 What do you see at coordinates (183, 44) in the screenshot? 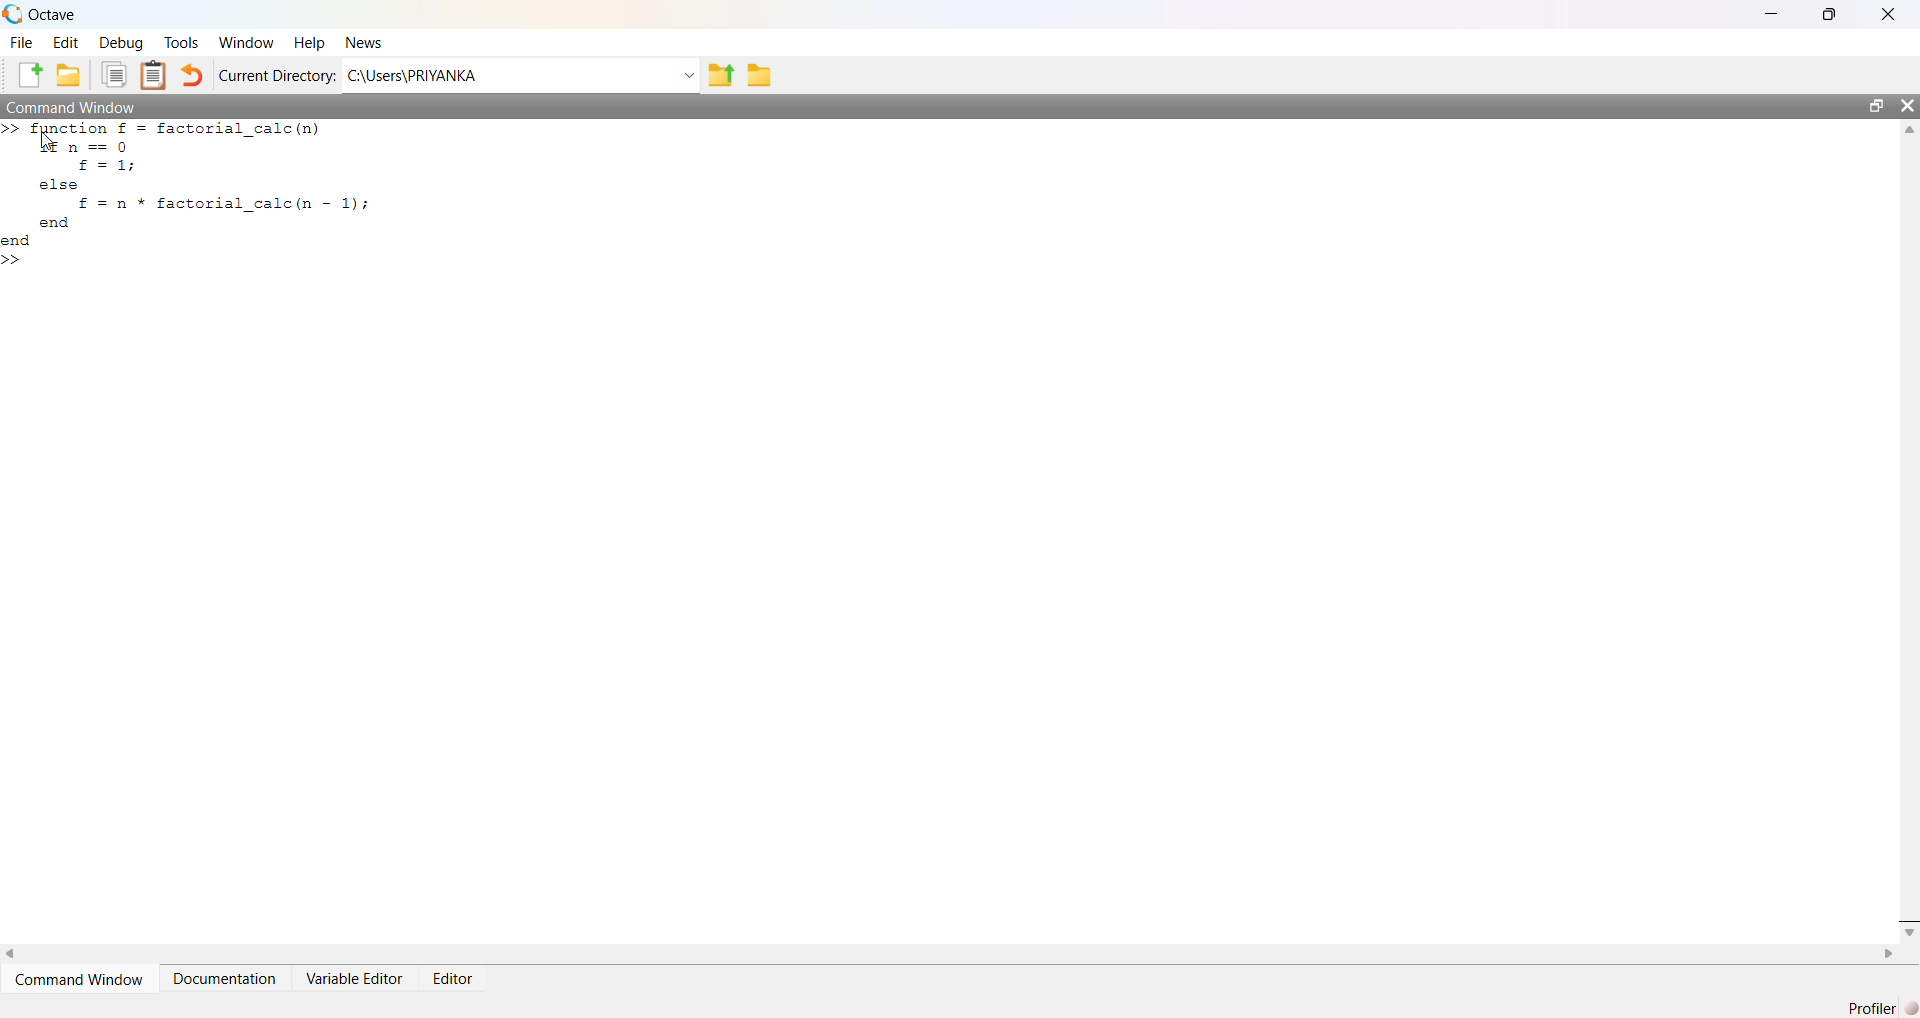
I see `tools` at bounding box center [183, 44].